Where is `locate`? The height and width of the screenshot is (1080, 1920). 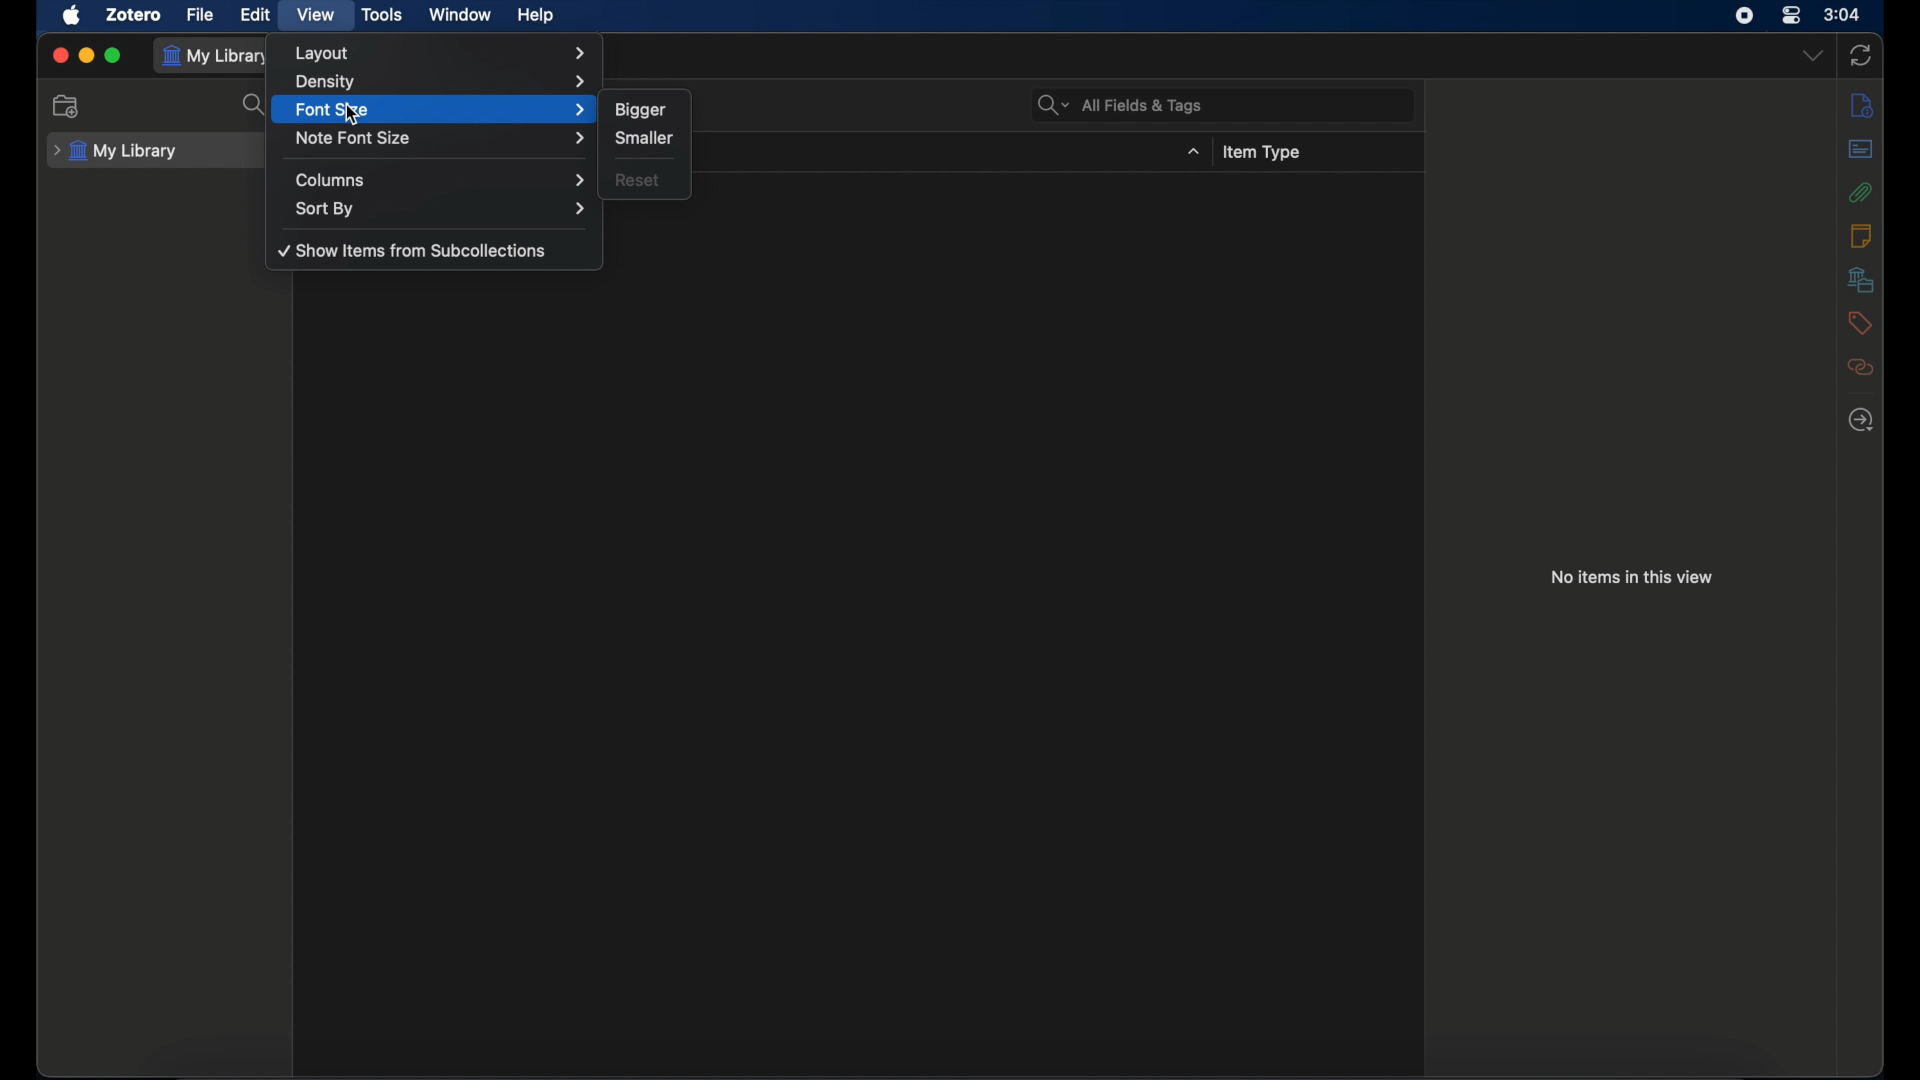 locate is located at coordinates (1862, 420).